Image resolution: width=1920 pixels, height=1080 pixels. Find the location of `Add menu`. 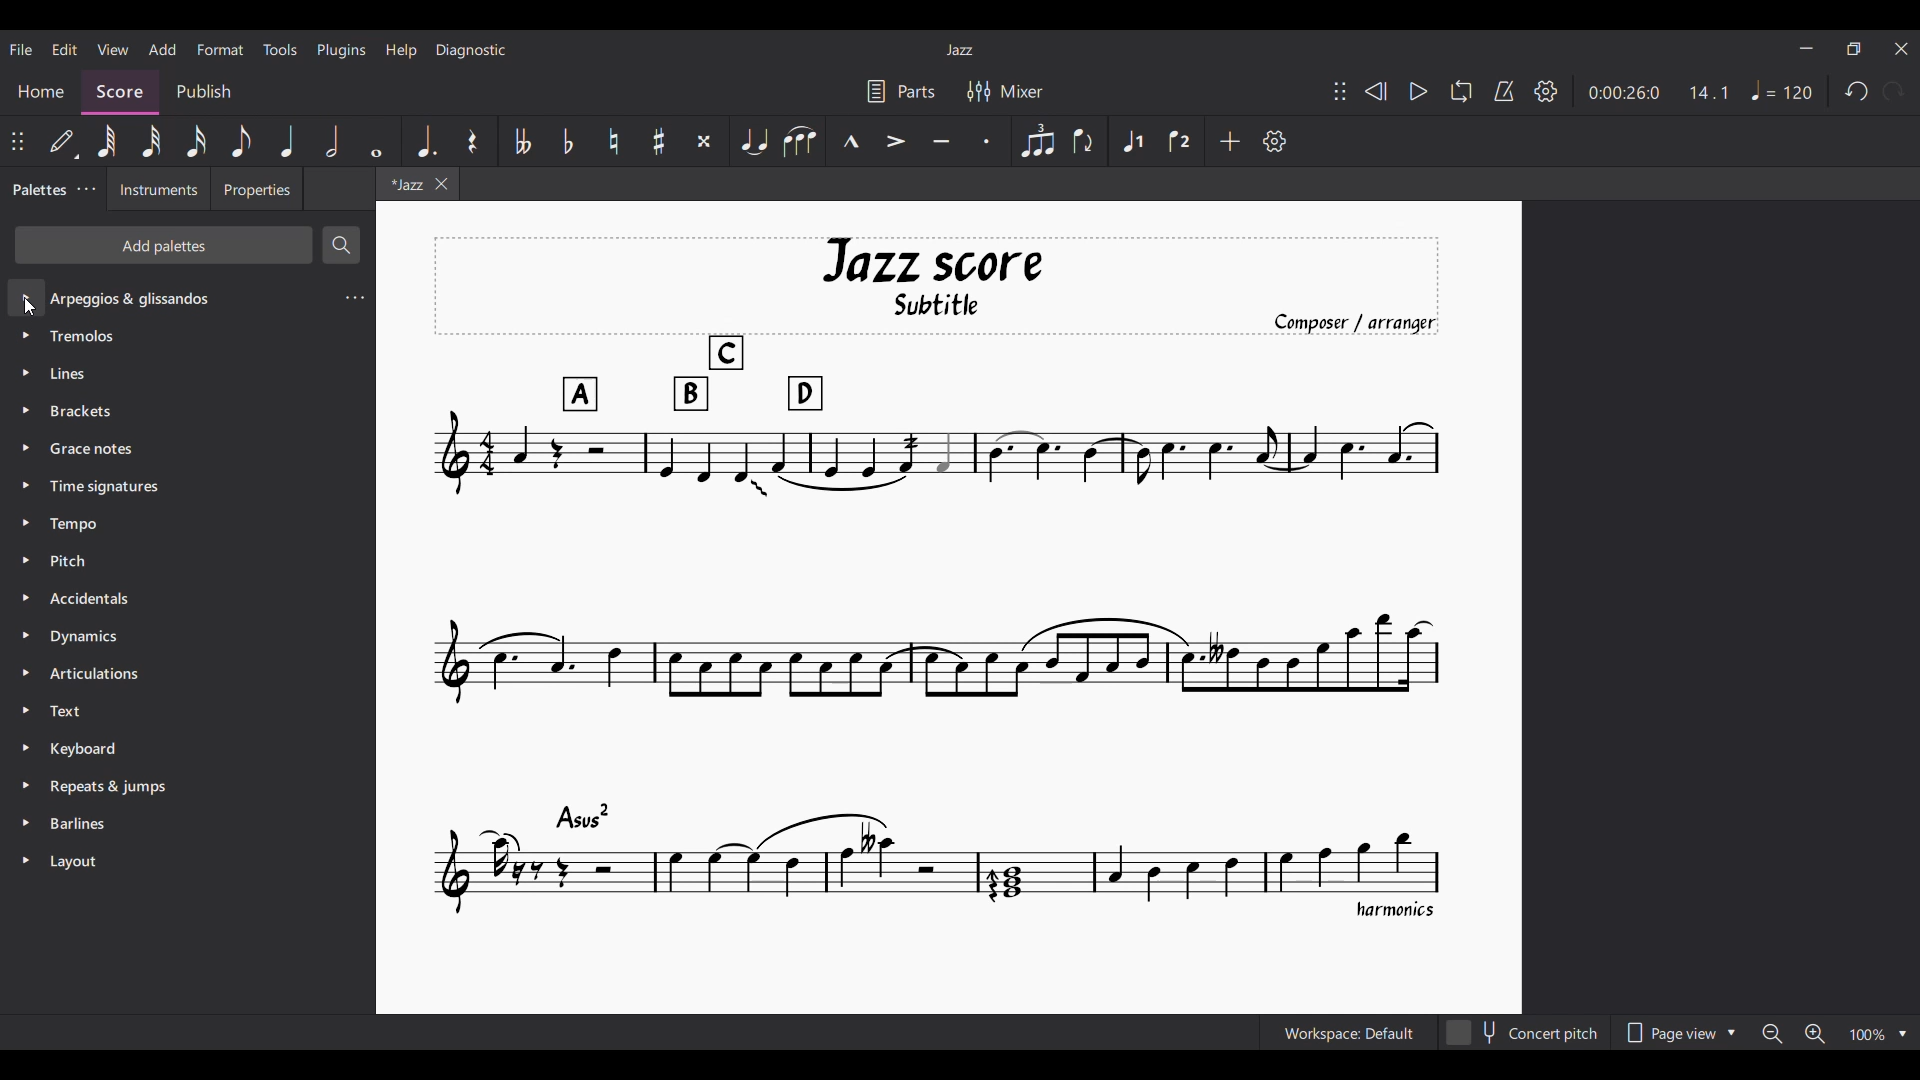

Add menu is located at coordinates (163, 49).